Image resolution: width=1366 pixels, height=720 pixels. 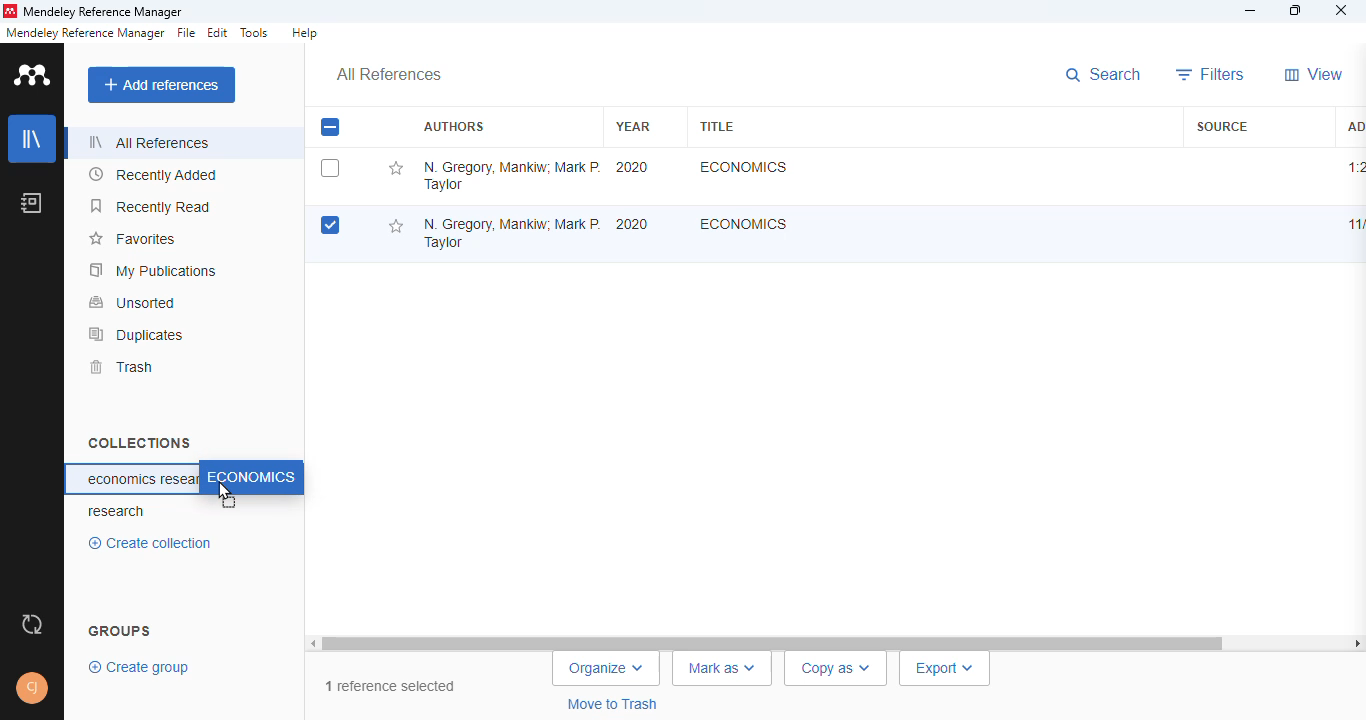 What do you see at coordinates (1106, 76) in the screenshot?
I see `search` at bounding box center [1106, 76].